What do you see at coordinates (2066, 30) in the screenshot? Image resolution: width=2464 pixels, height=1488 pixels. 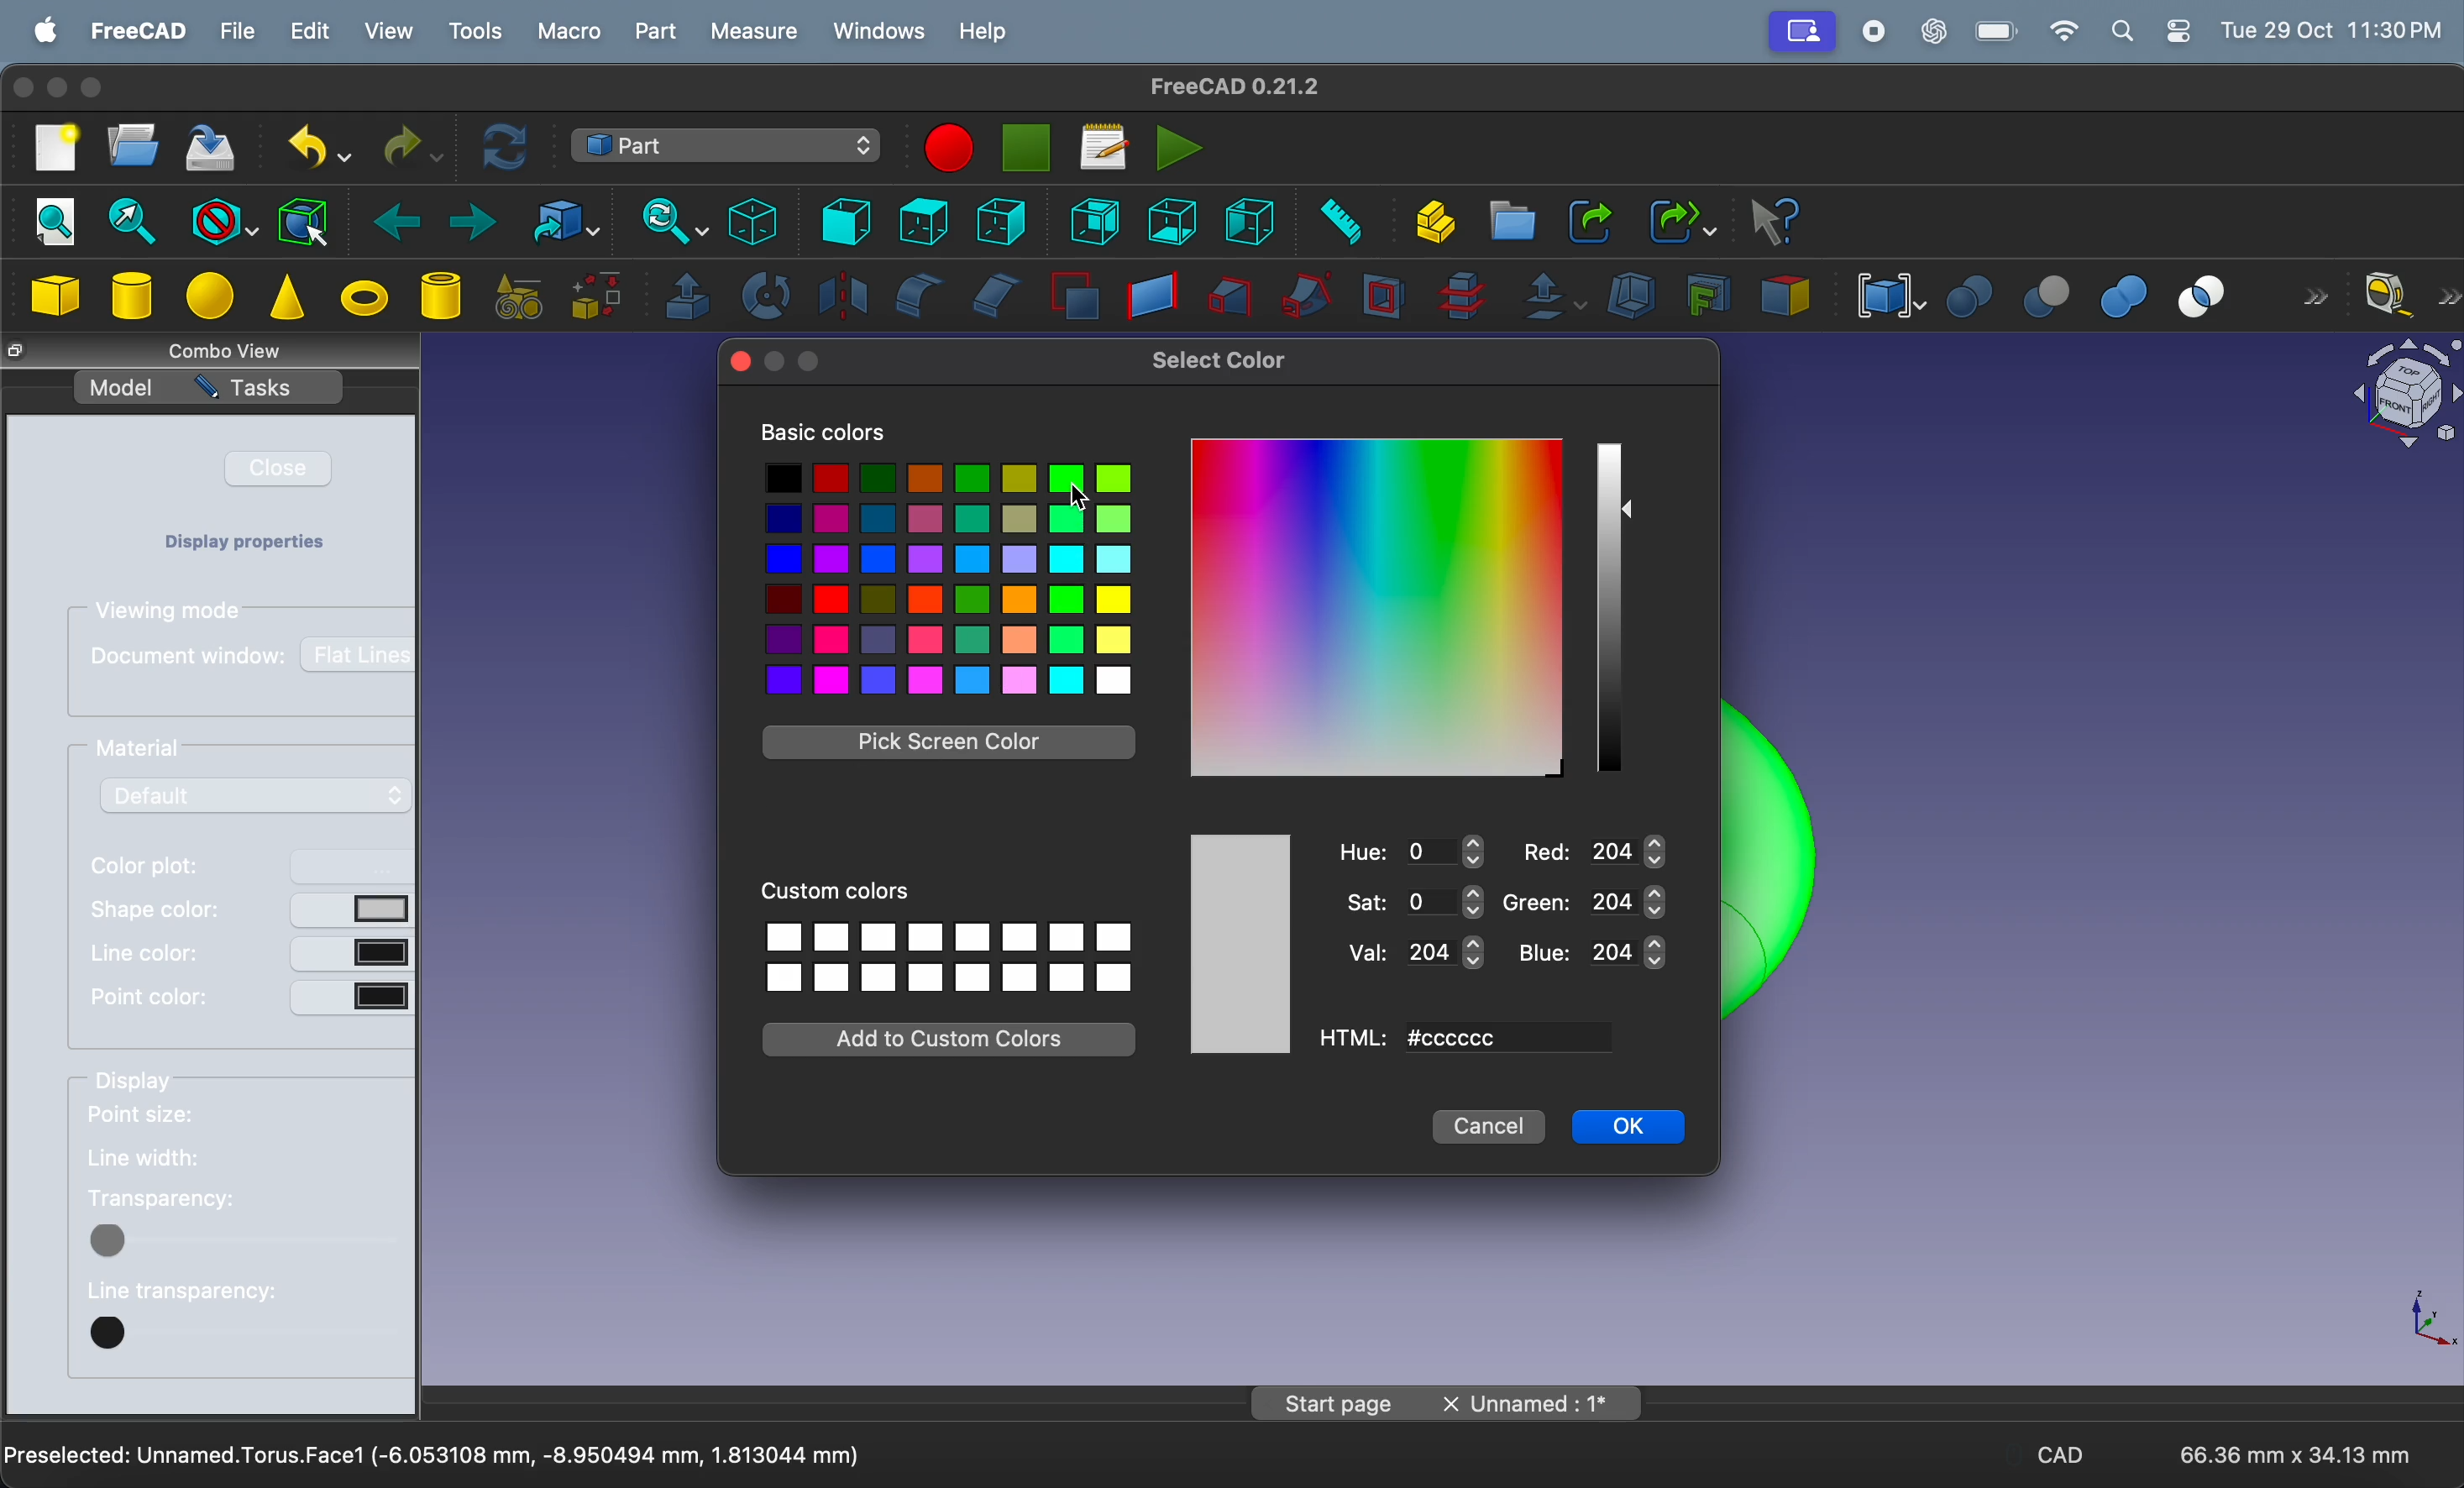 I see `wifi` at bounding box center [2066, 30].